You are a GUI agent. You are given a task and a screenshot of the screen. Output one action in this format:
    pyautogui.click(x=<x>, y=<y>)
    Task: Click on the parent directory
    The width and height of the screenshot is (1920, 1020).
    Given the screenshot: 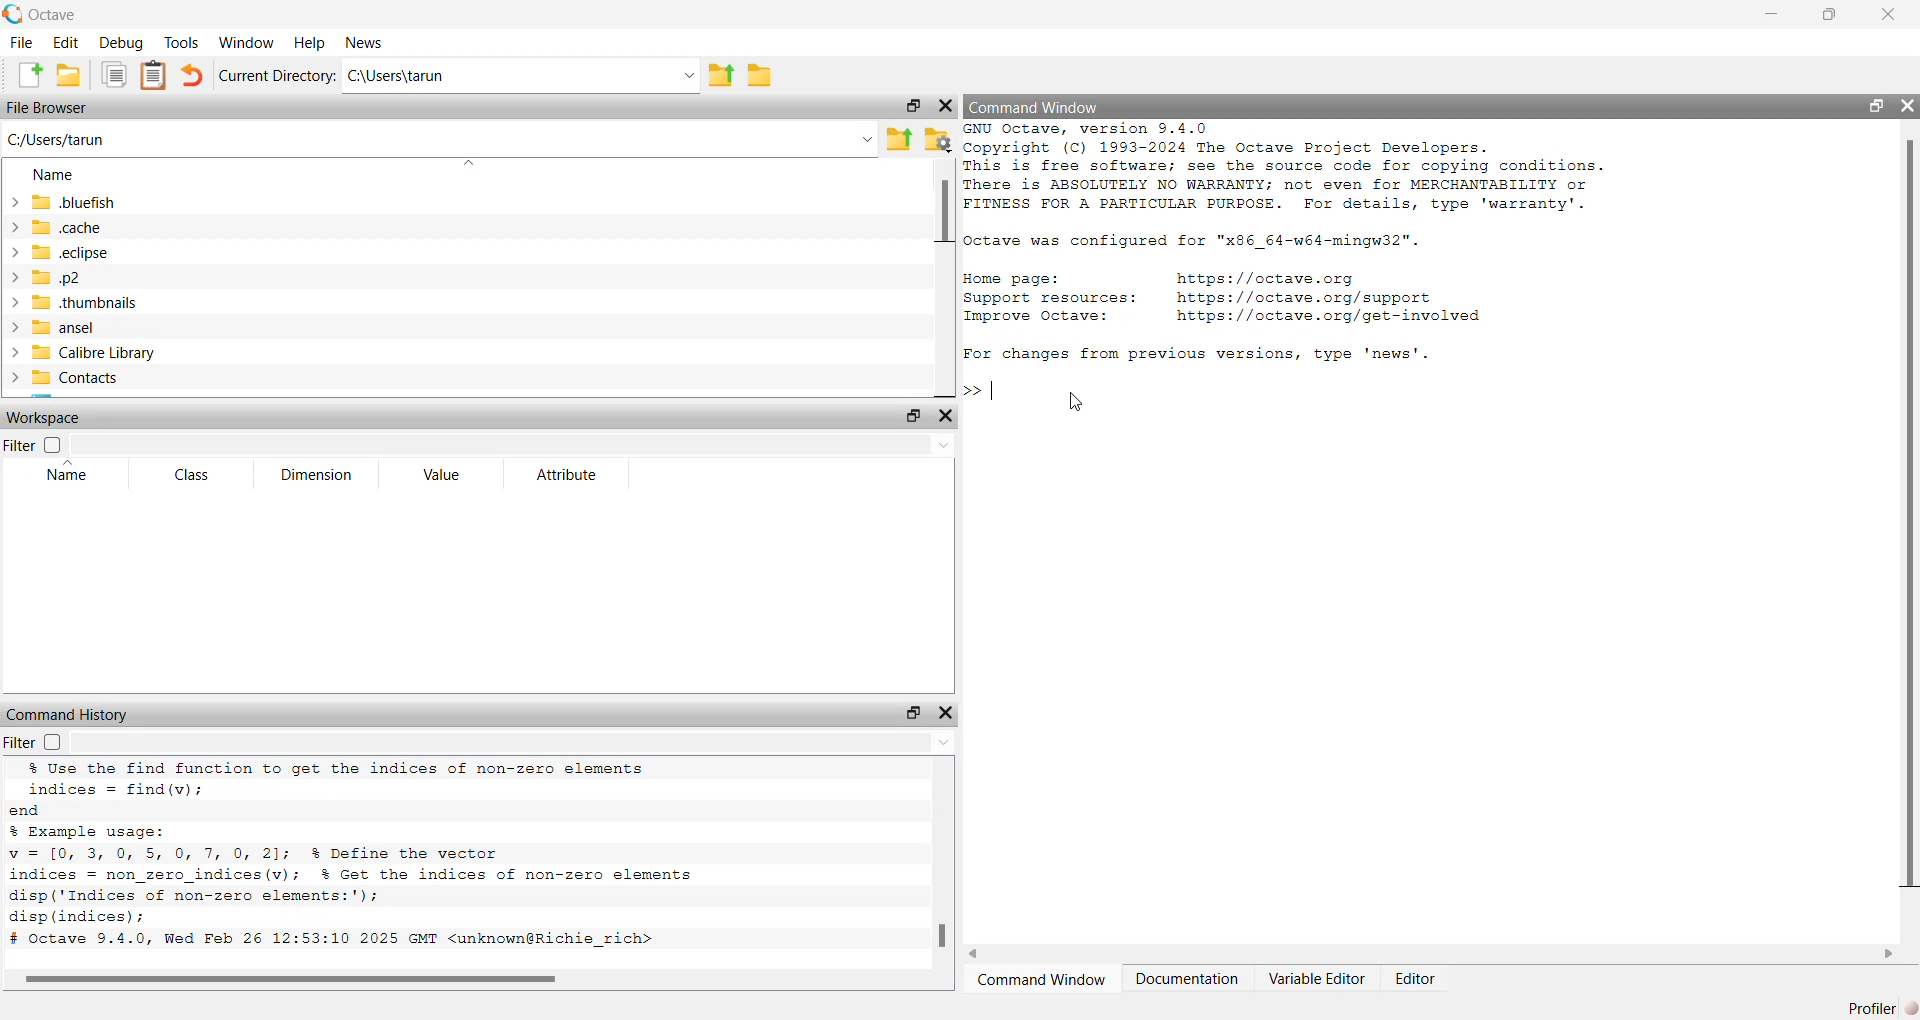 What is the action you would take?
    pyautogui.click(x=722, y=74)
    